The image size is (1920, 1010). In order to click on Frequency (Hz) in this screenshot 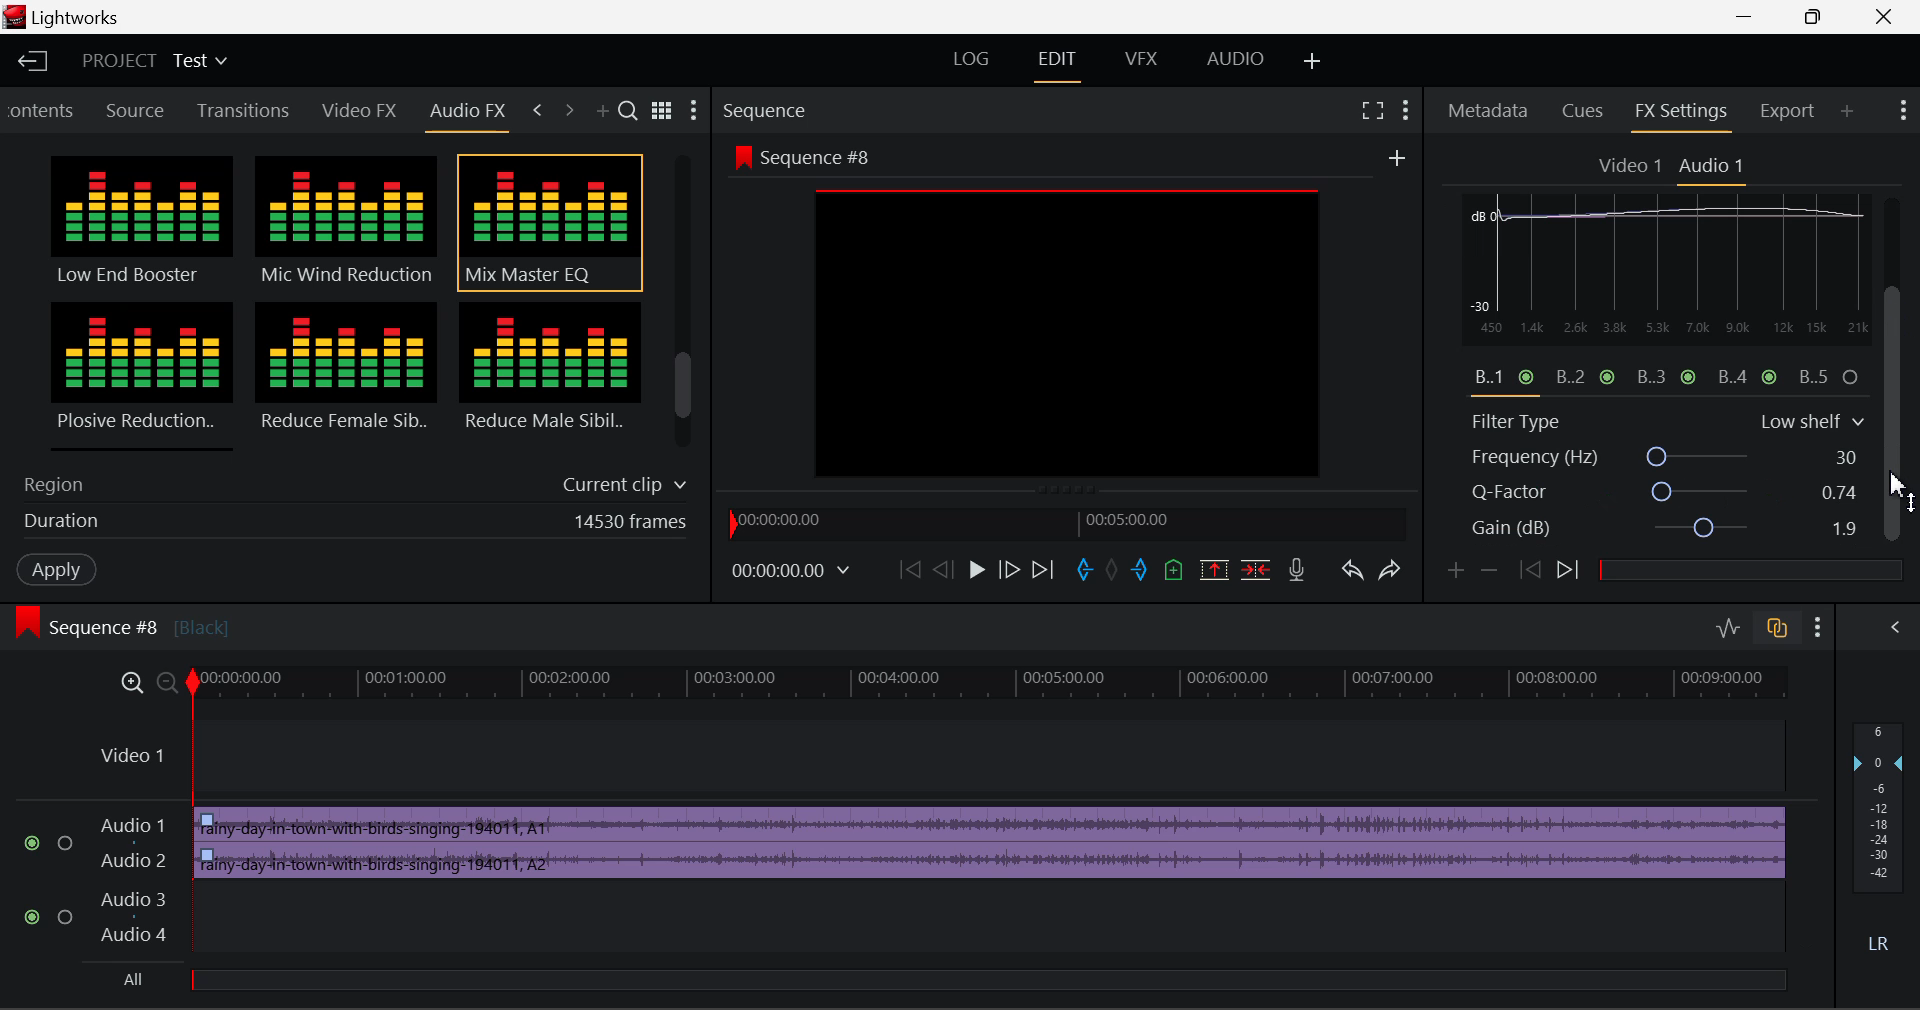, I will do `click(1668, 457)`.